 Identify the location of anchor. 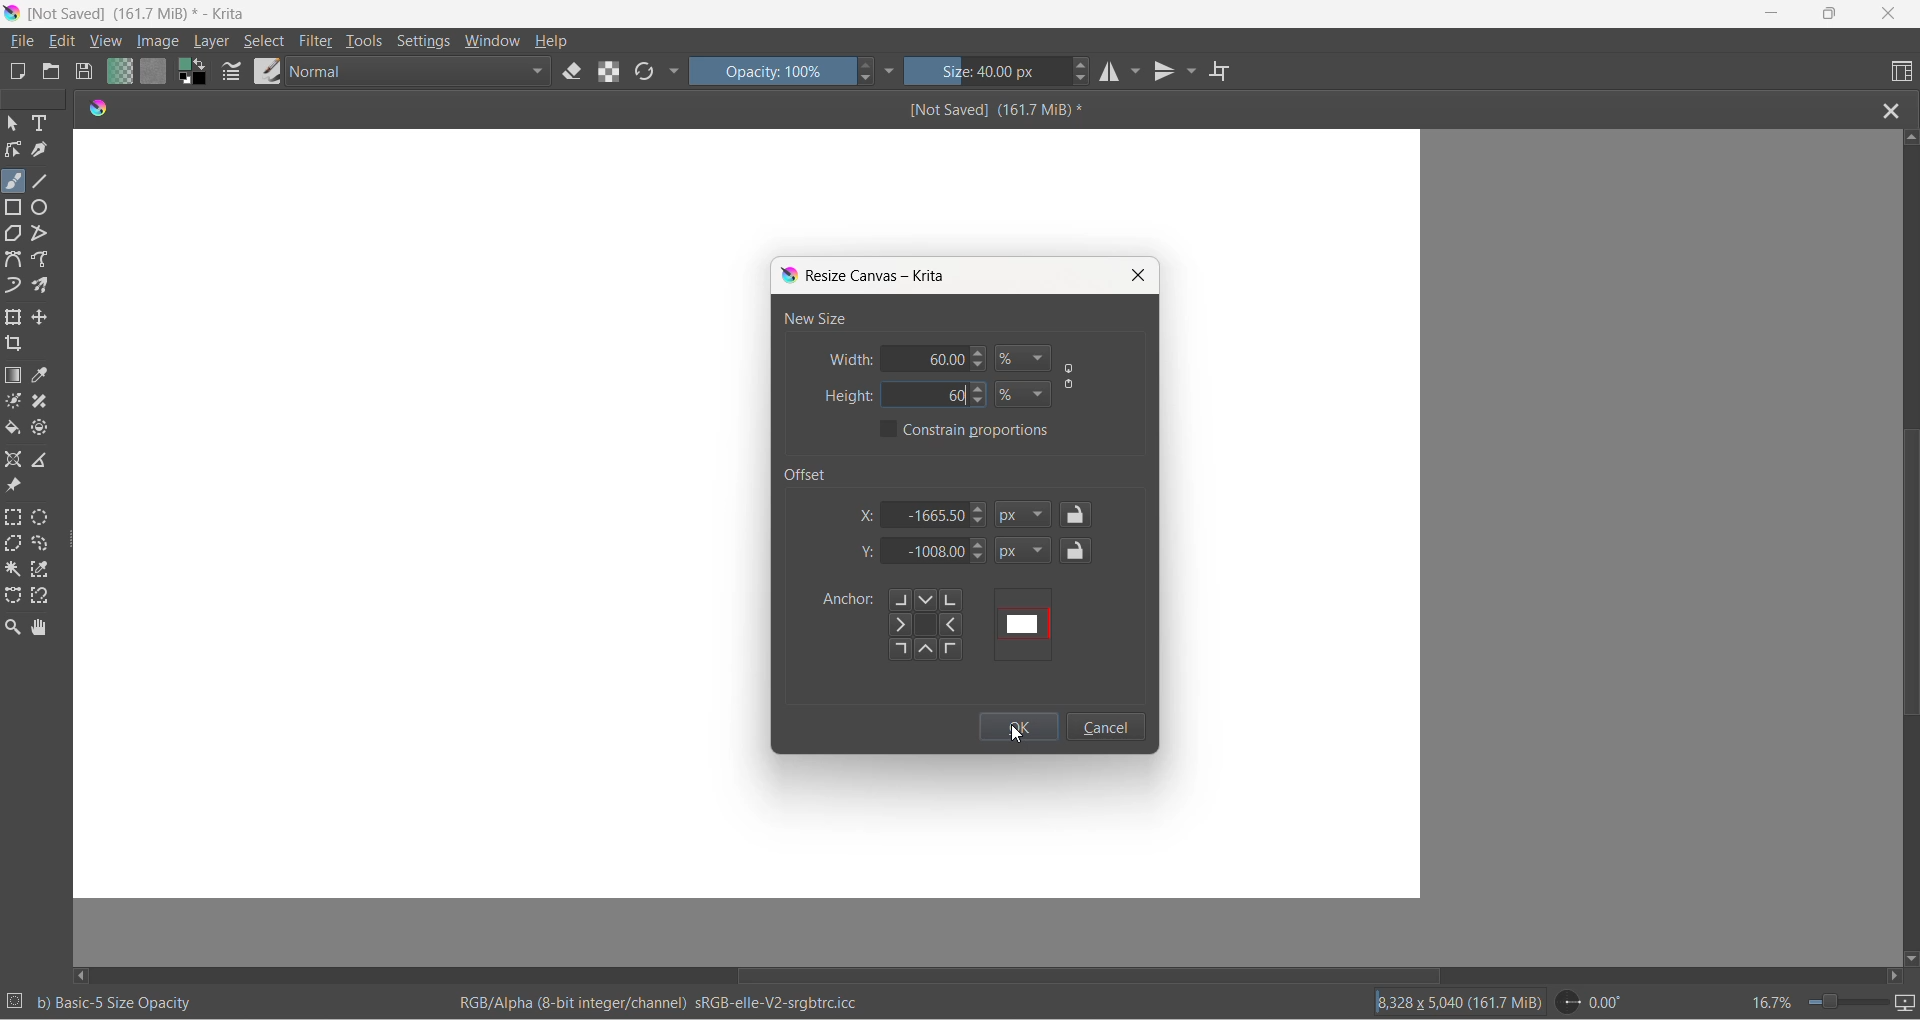
(845, 601).